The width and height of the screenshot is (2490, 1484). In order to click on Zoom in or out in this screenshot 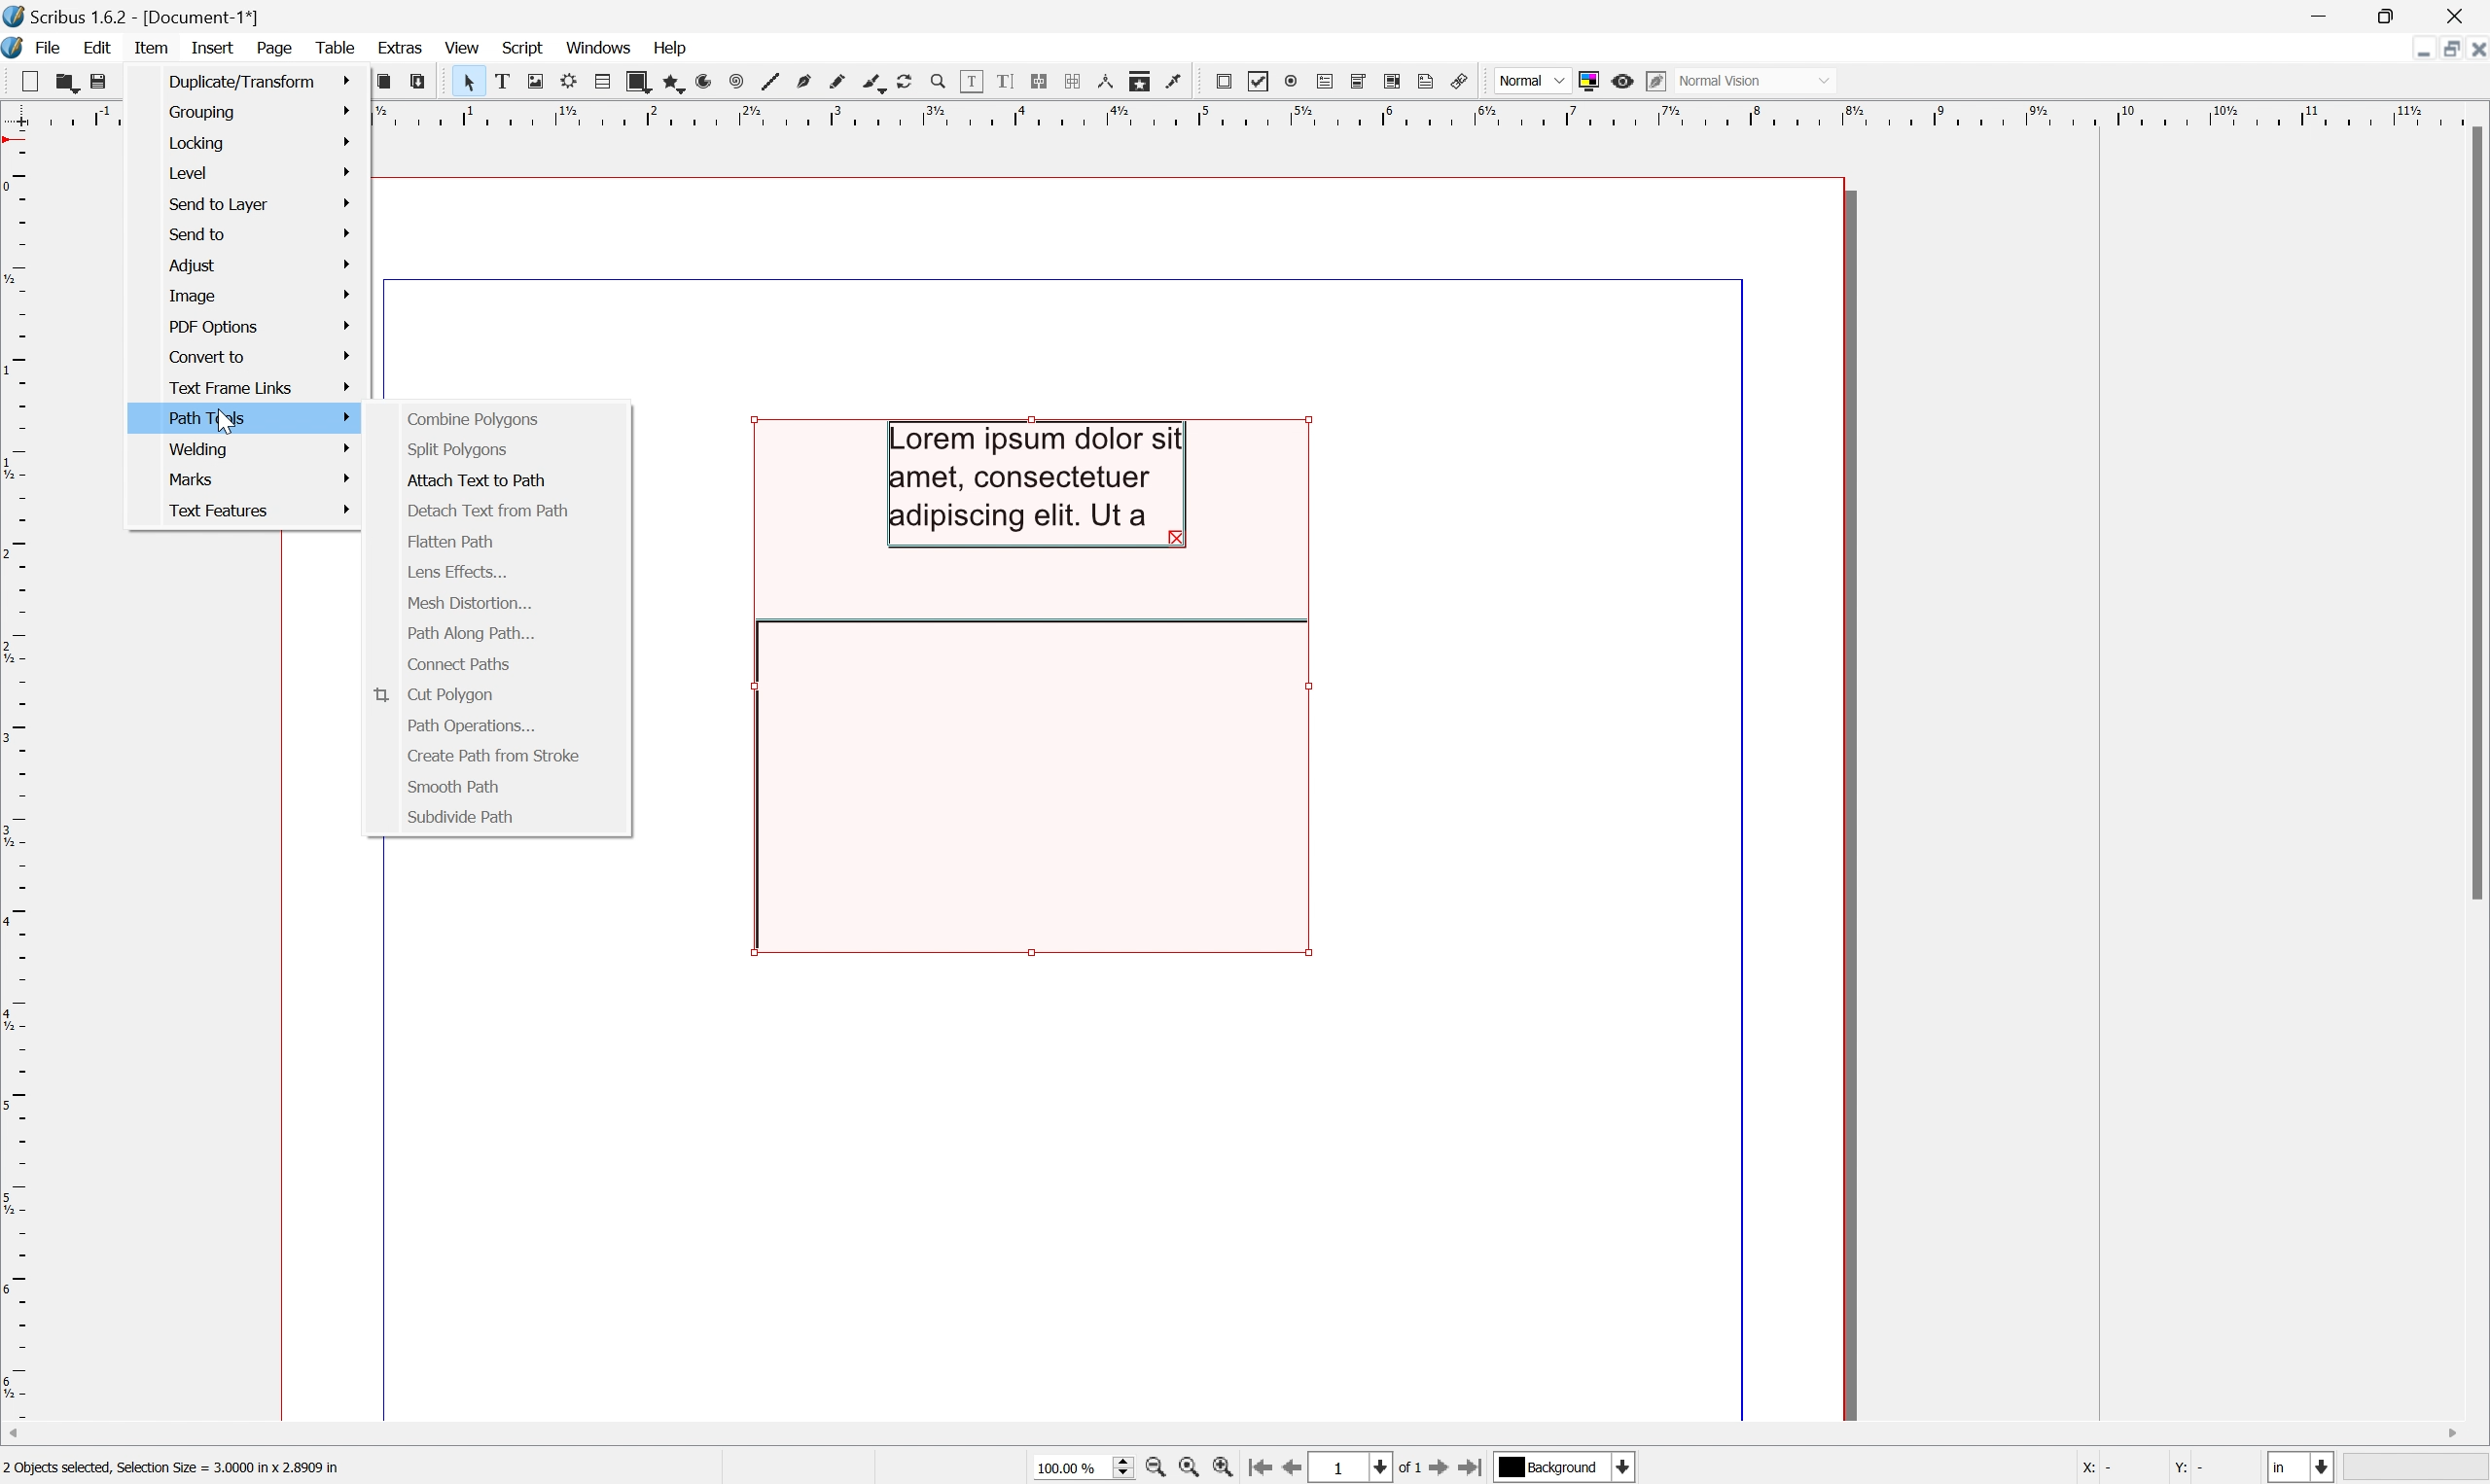, I will do `click(934, 82)`.